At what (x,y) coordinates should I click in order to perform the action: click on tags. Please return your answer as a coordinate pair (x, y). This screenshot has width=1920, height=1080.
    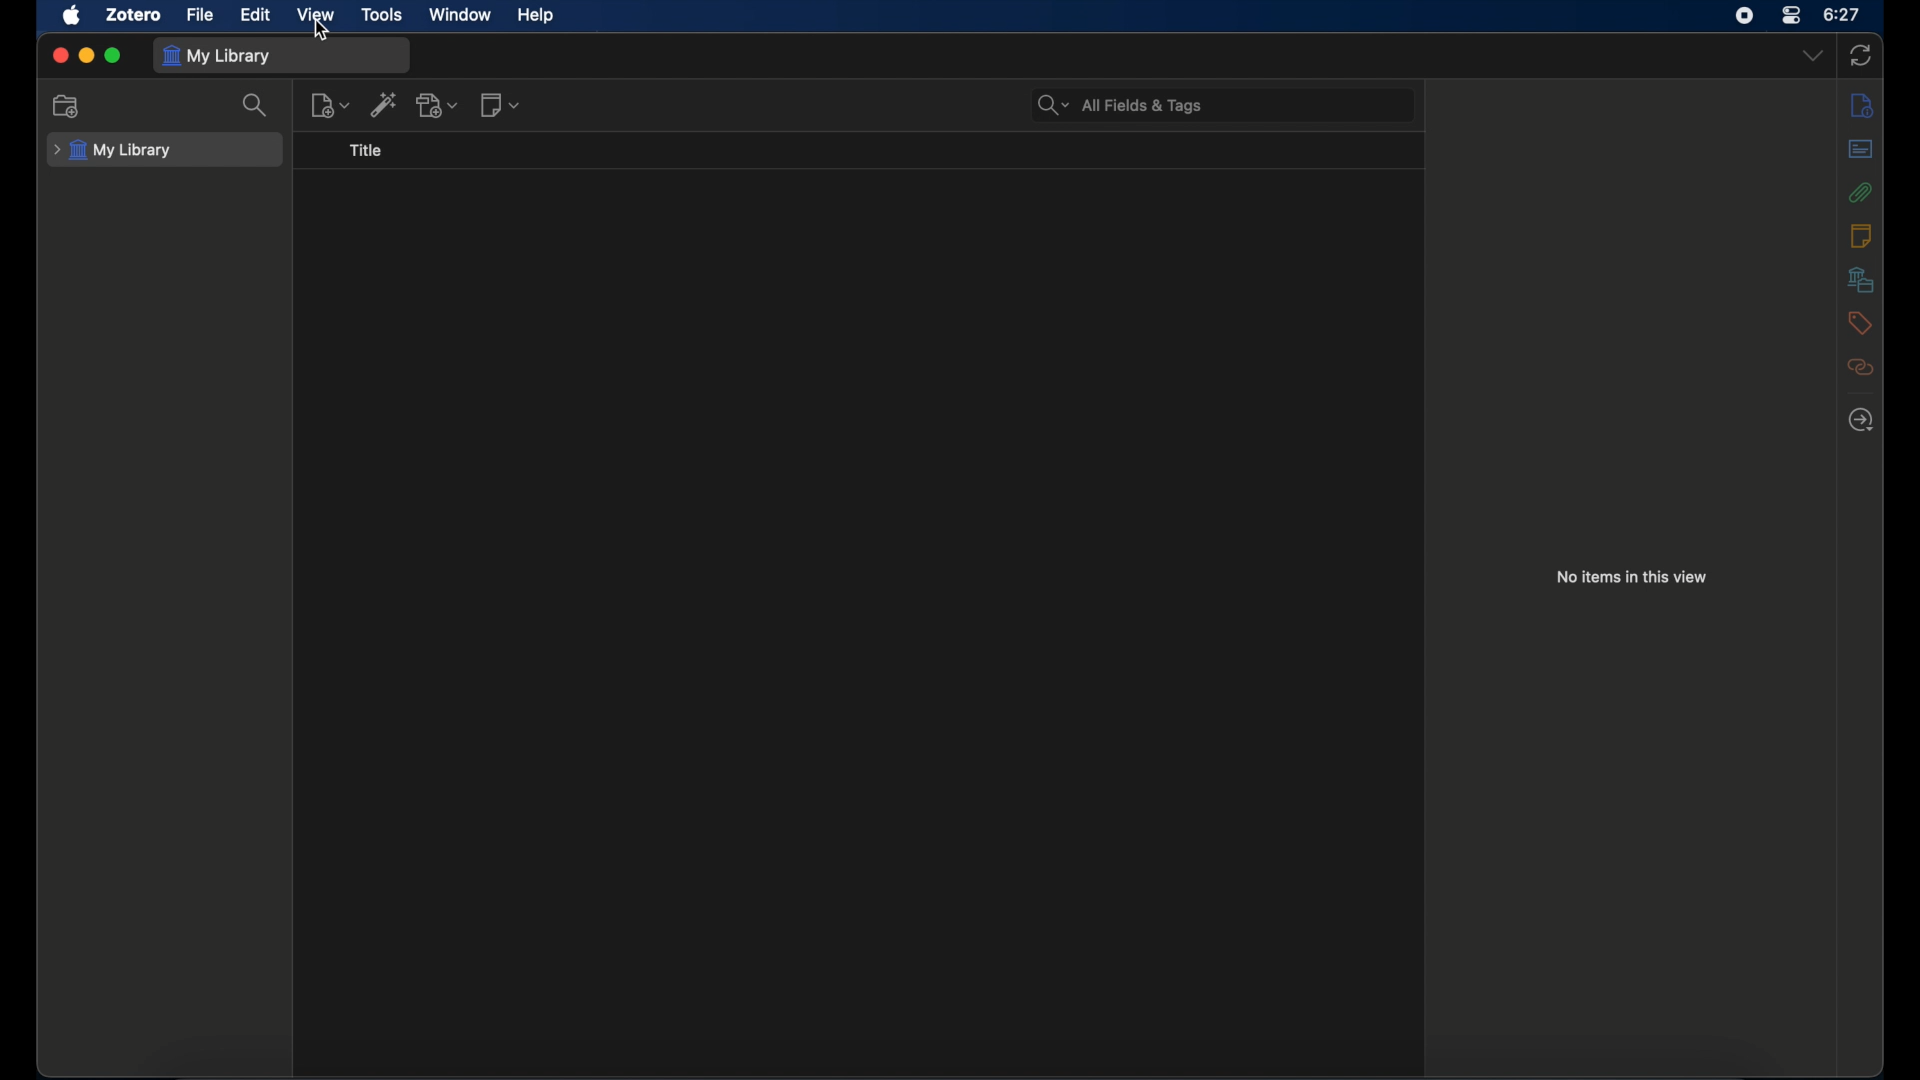
    Looking at the image, I should click on (1860, 323).